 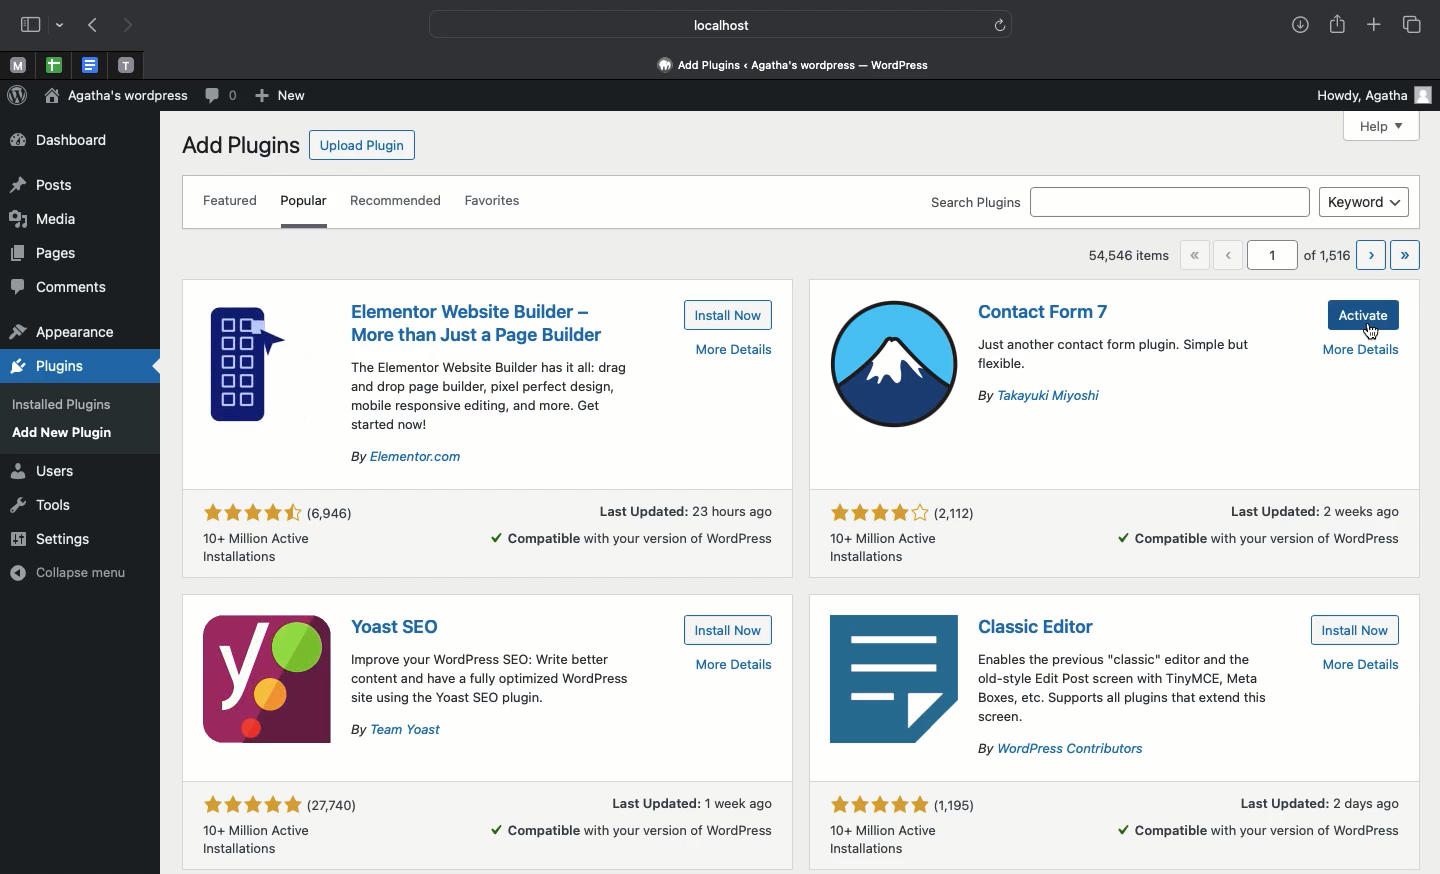 I want to click on Downloads, so click(x=1297, y=27).